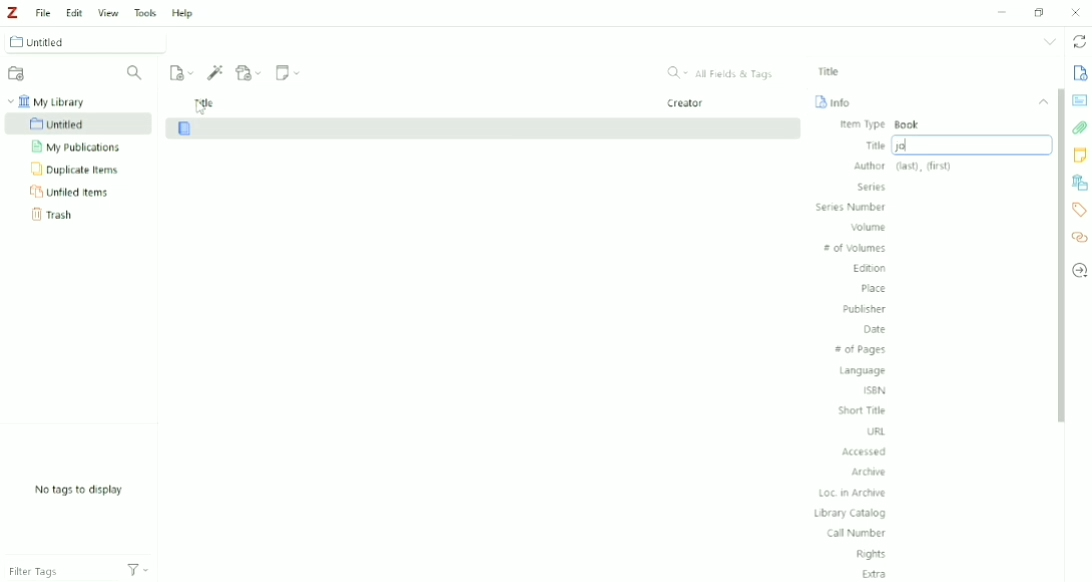  Describe the element at coordinates (217, 72) in the screenshot. I see `Add Item (s) by Identifier` at that location.